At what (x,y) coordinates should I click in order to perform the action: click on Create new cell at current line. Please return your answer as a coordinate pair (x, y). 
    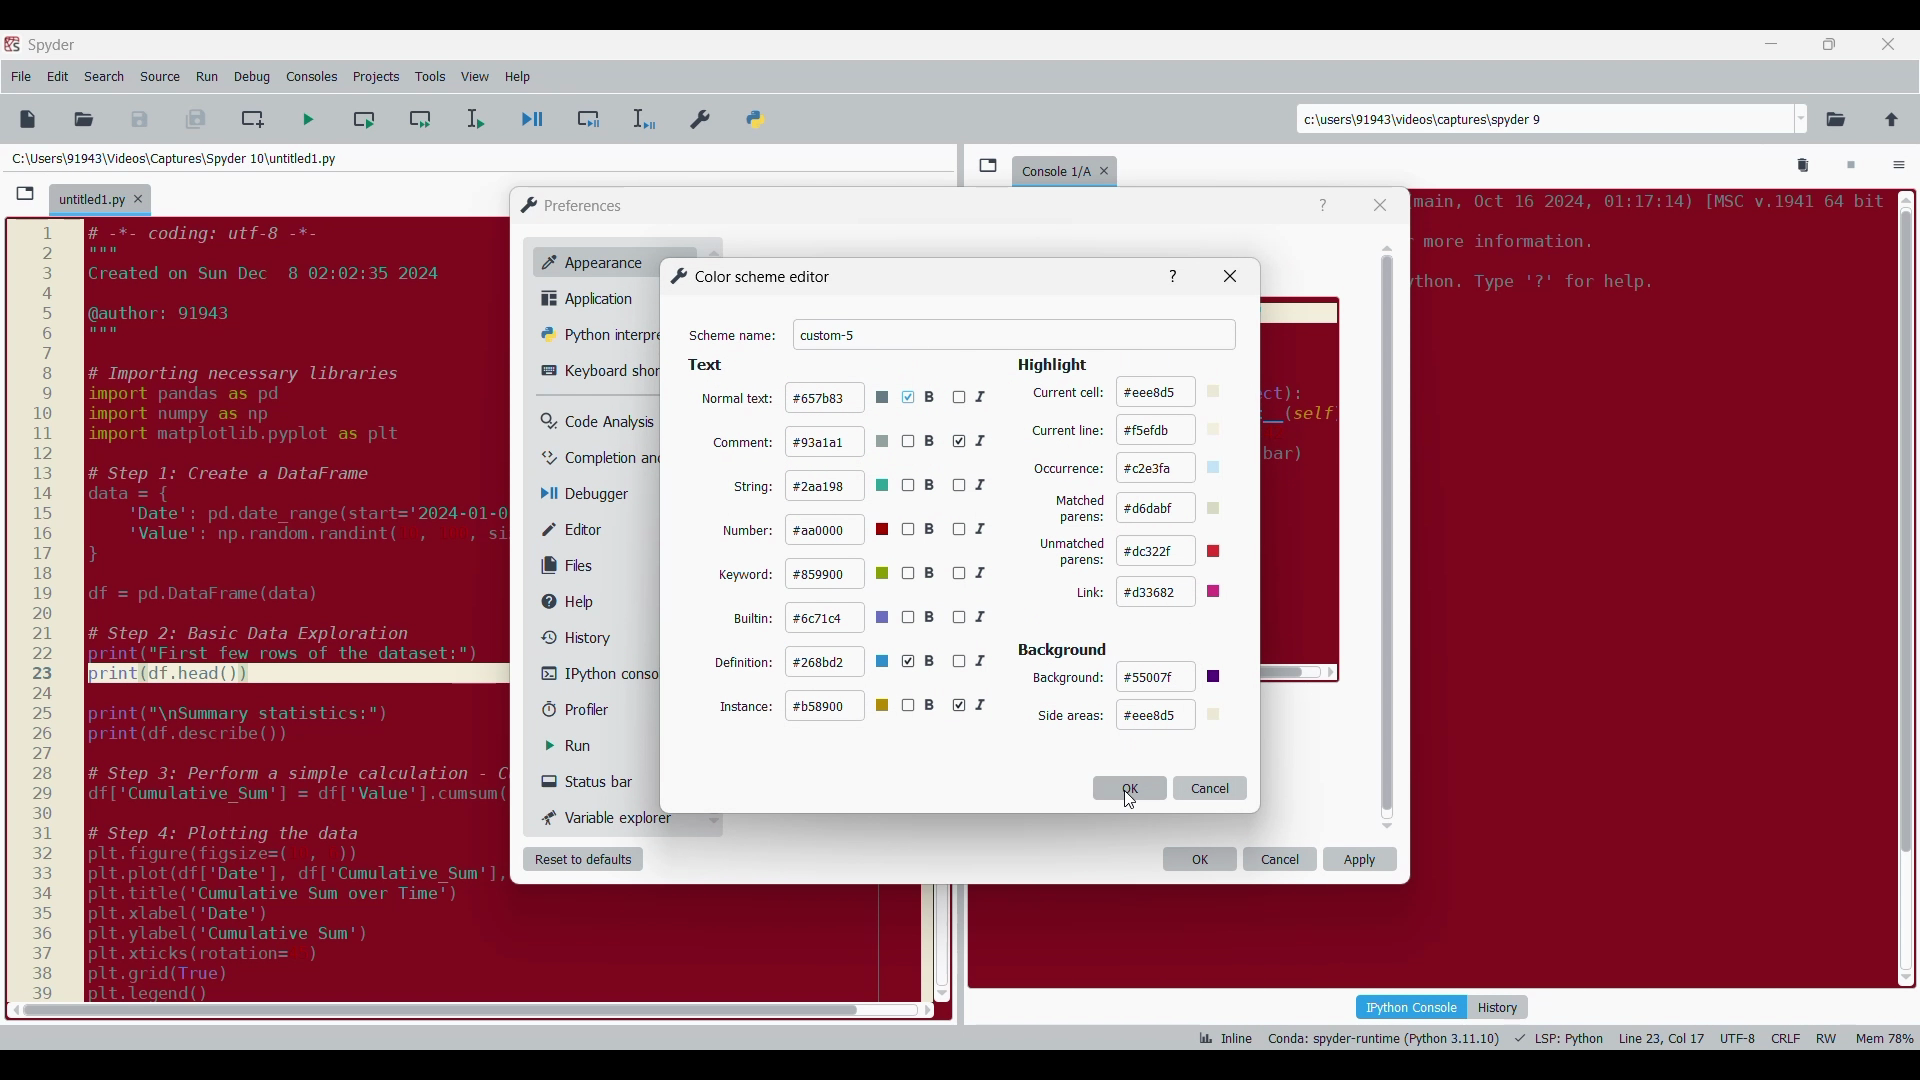
    Looking at the image, I should click on (253, 119).